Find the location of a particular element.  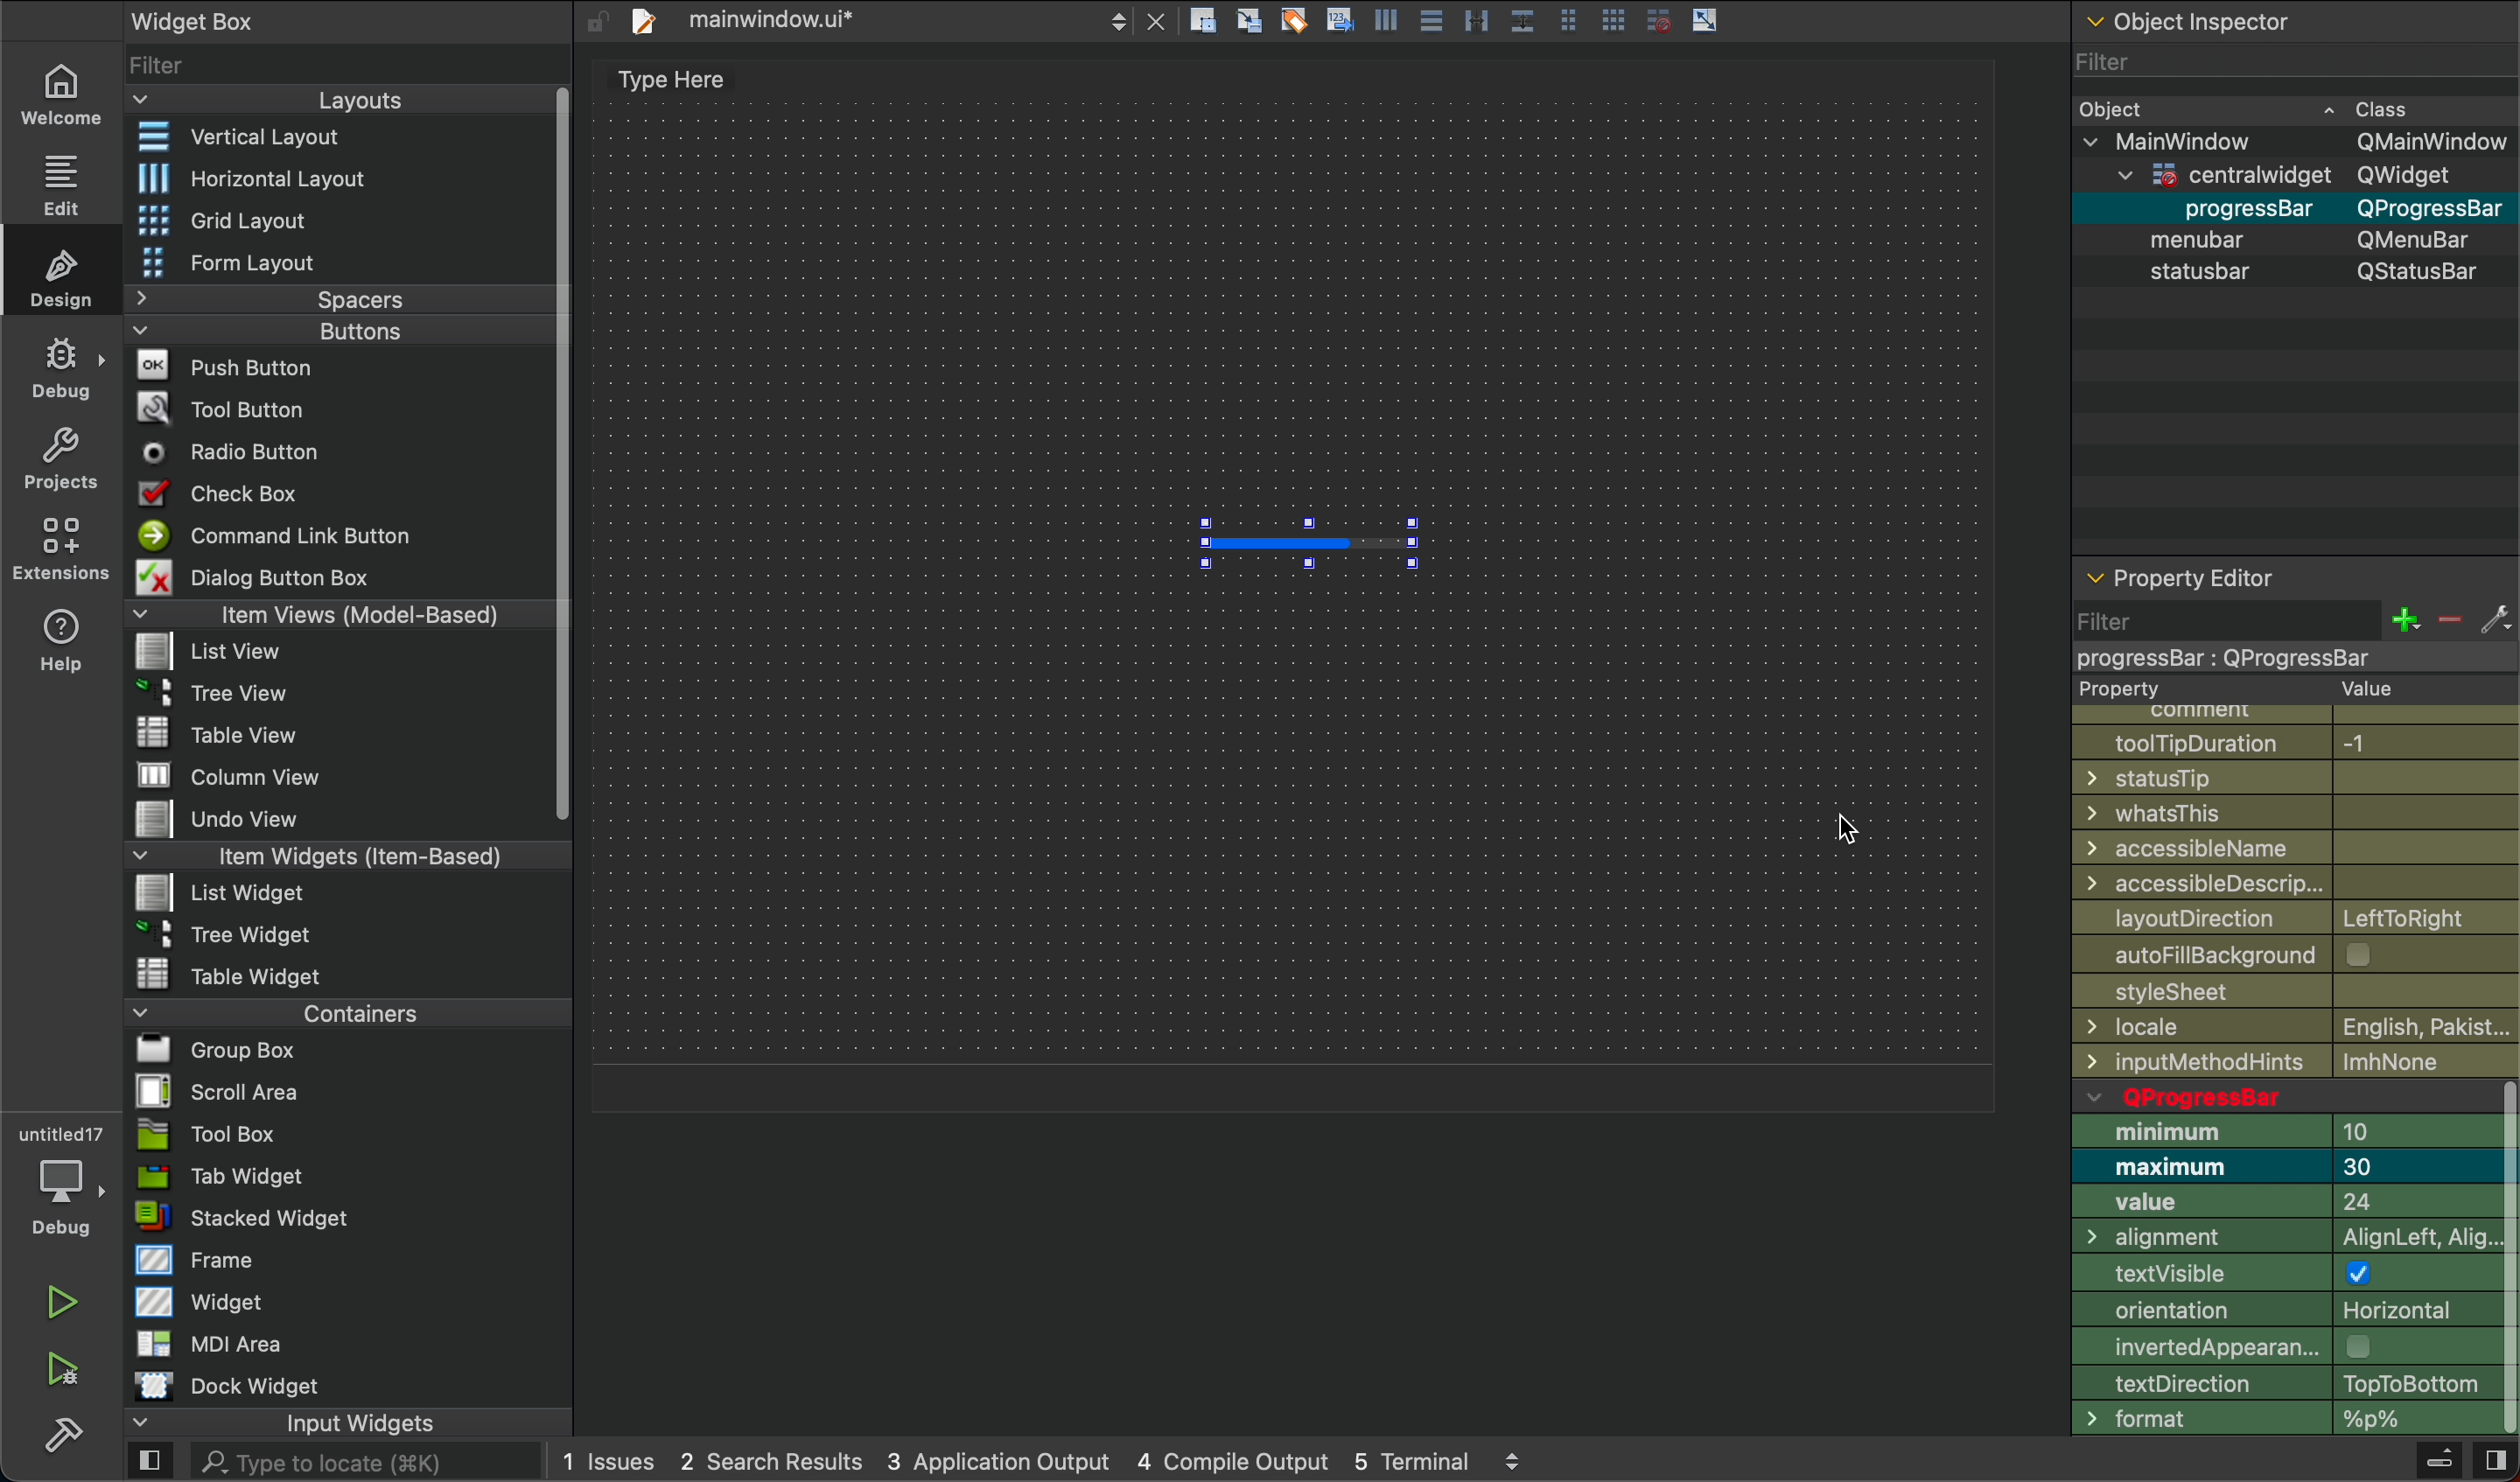

extension is located at coordinates (62, 547).